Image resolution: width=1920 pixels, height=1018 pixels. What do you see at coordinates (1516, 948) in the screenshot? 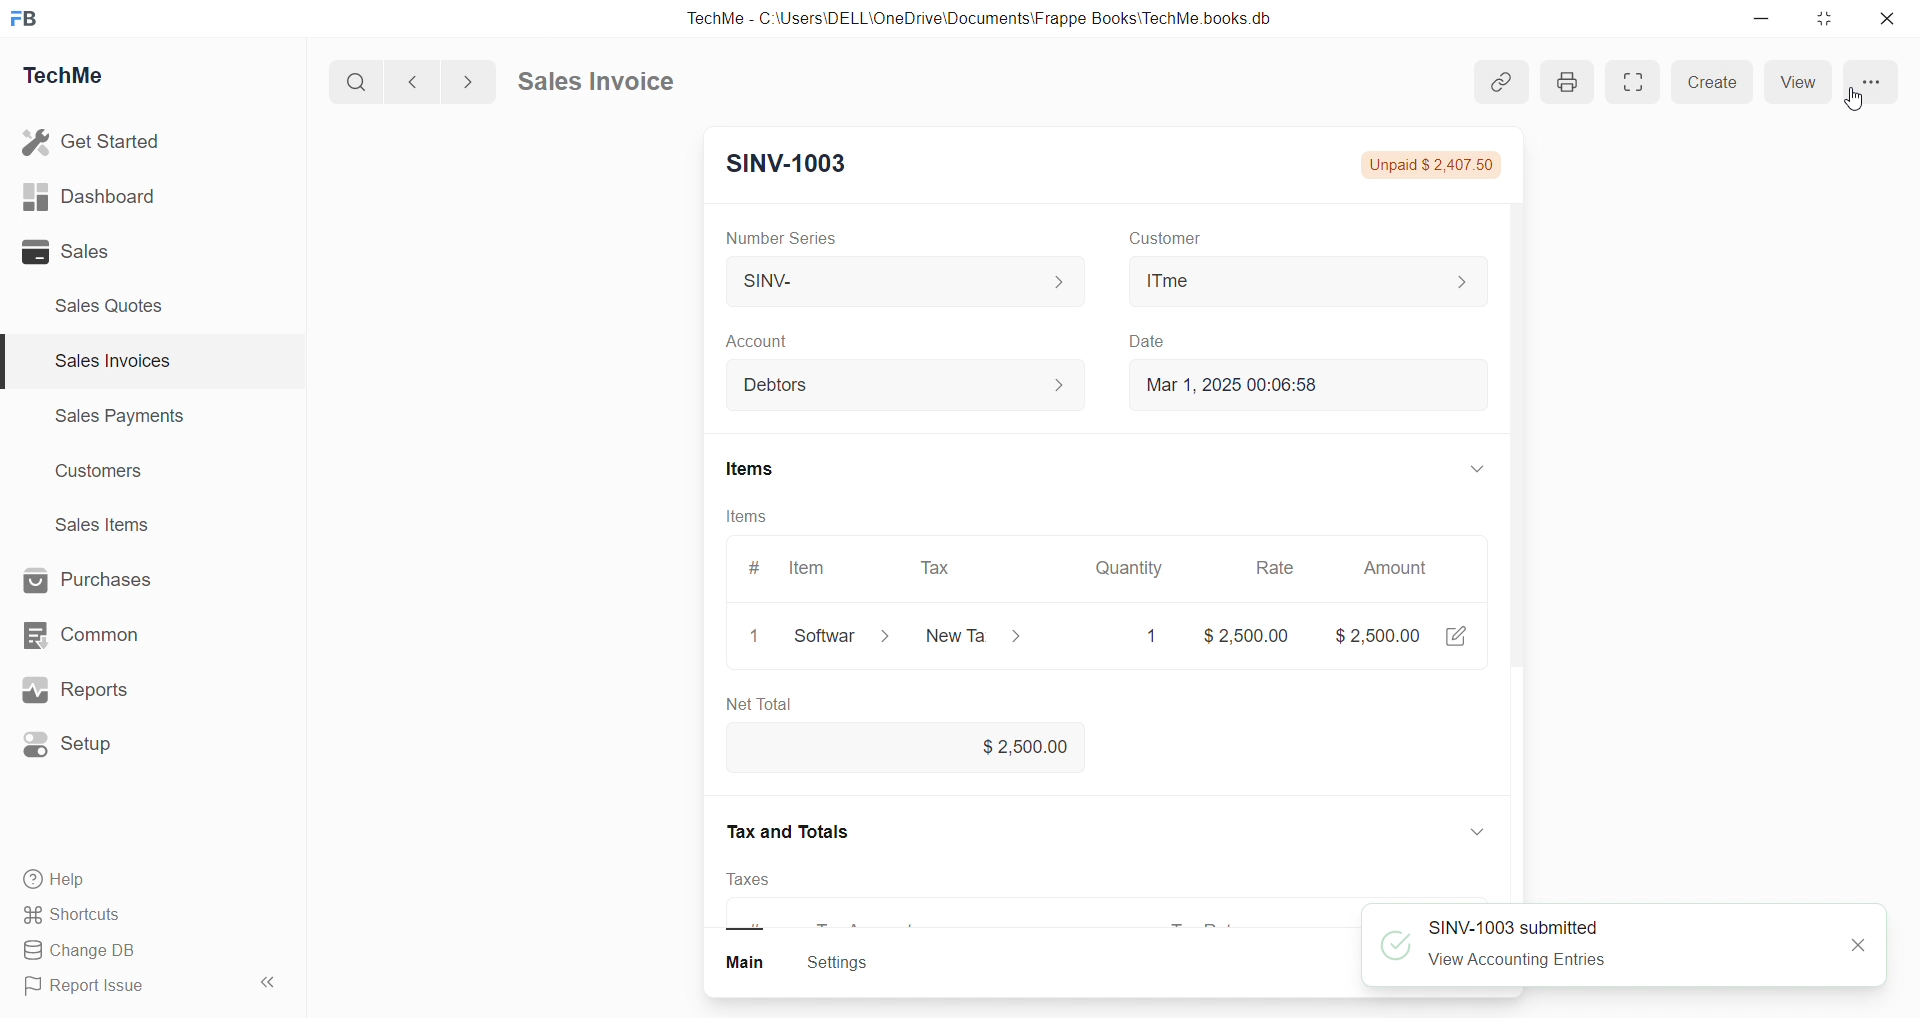
I see `SINV-1003 submitted
View Accounting Entries` at bounding box center [1516, 948].